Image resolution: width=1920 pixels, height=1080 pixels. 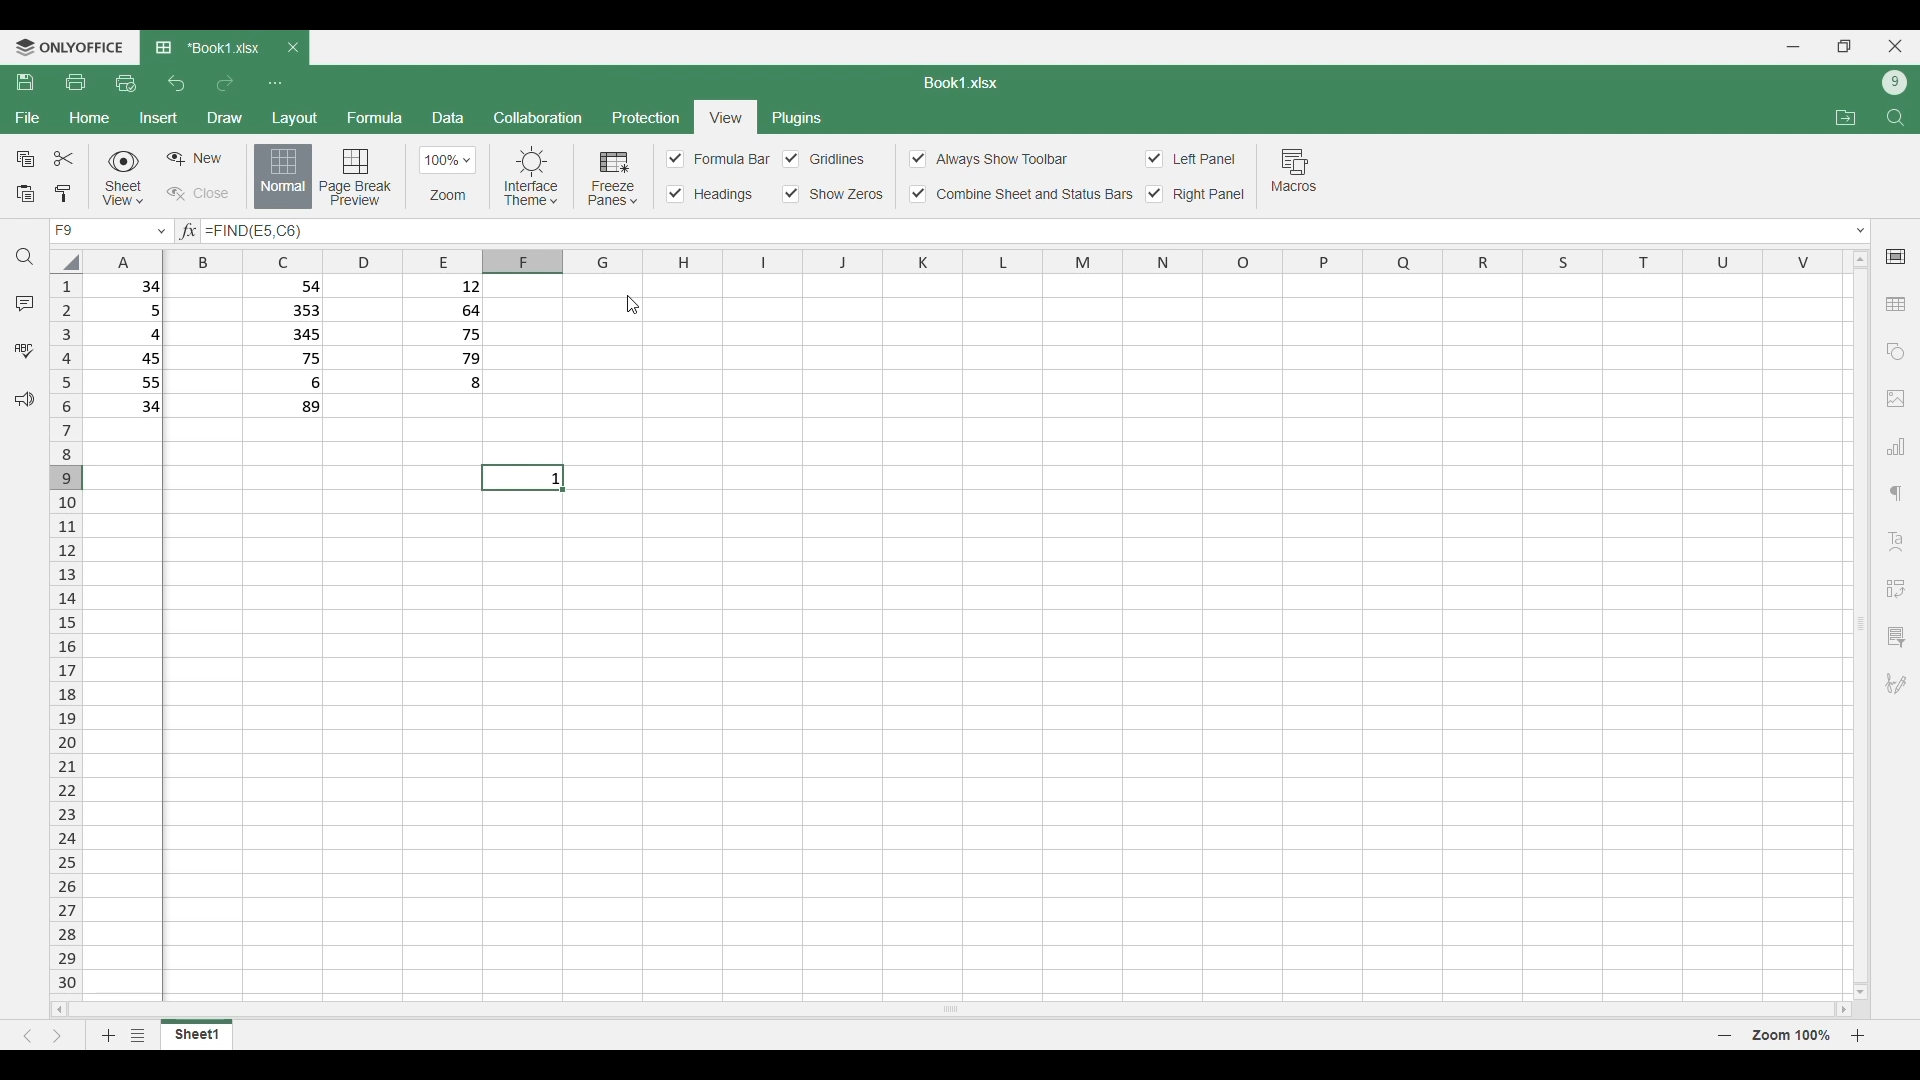 I want to click on Current zoom factor, so click(x=1792, y=1035).